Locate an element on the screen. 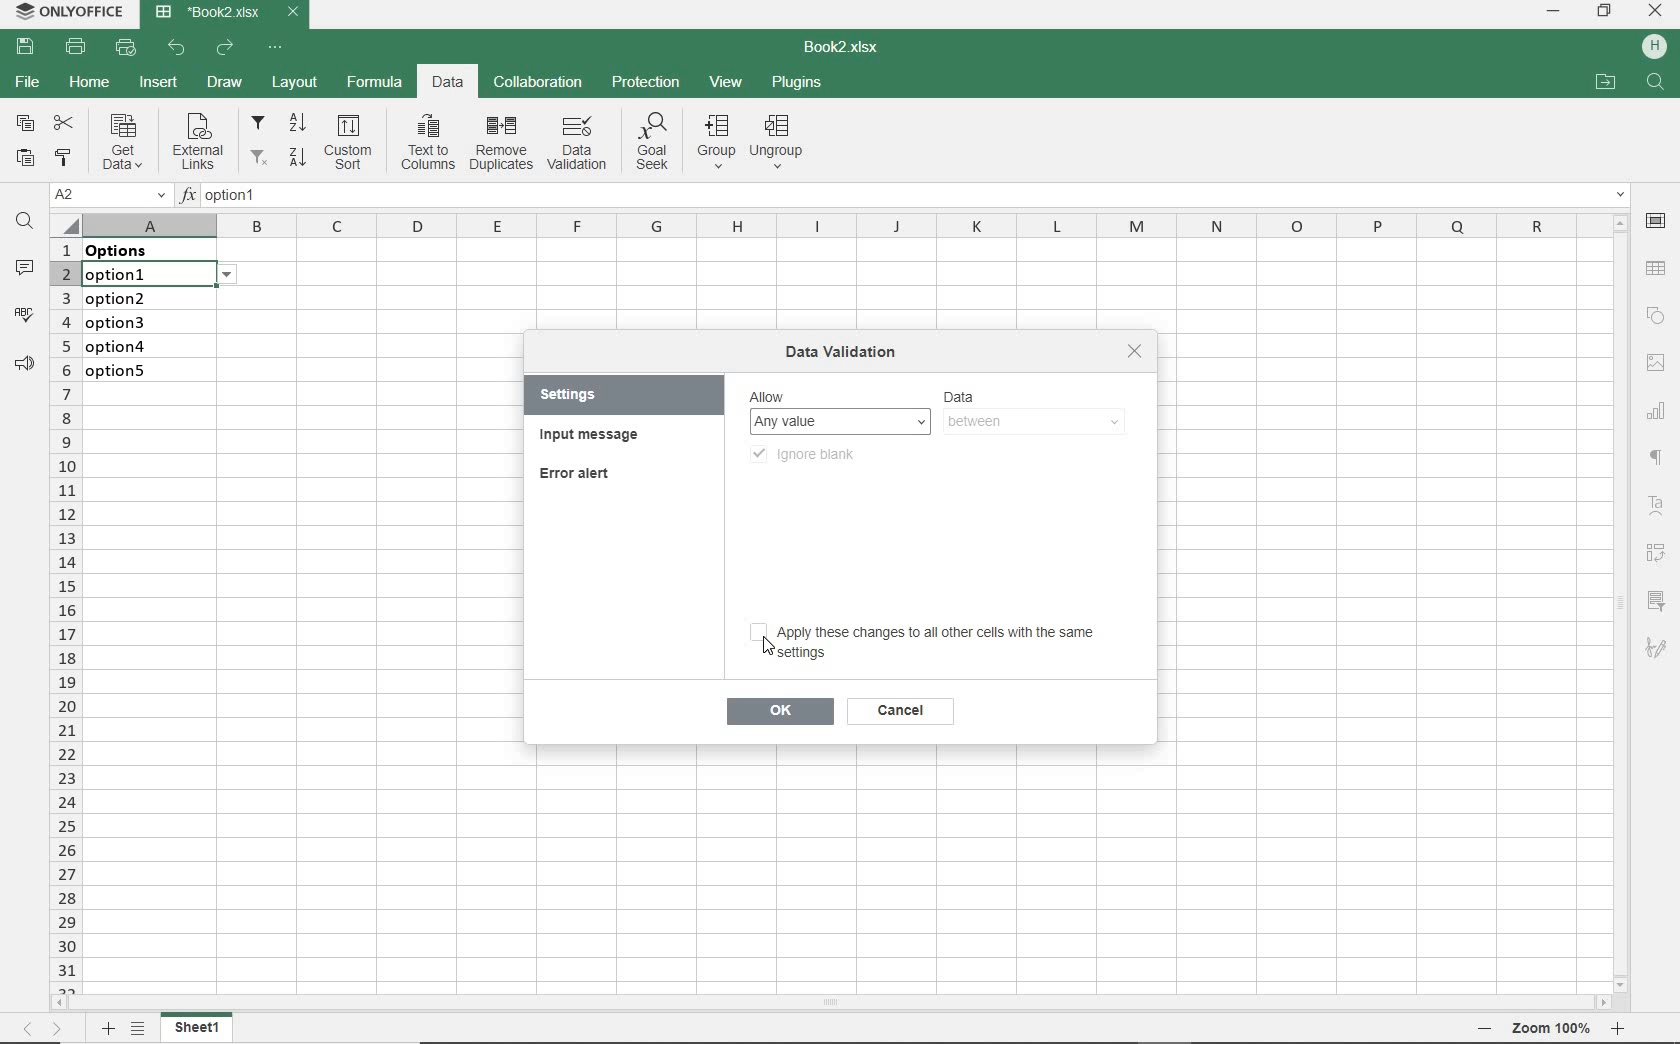 This screenshot has width=1680, height=1044. COLLABORATION is located at coordinates (539, 81).